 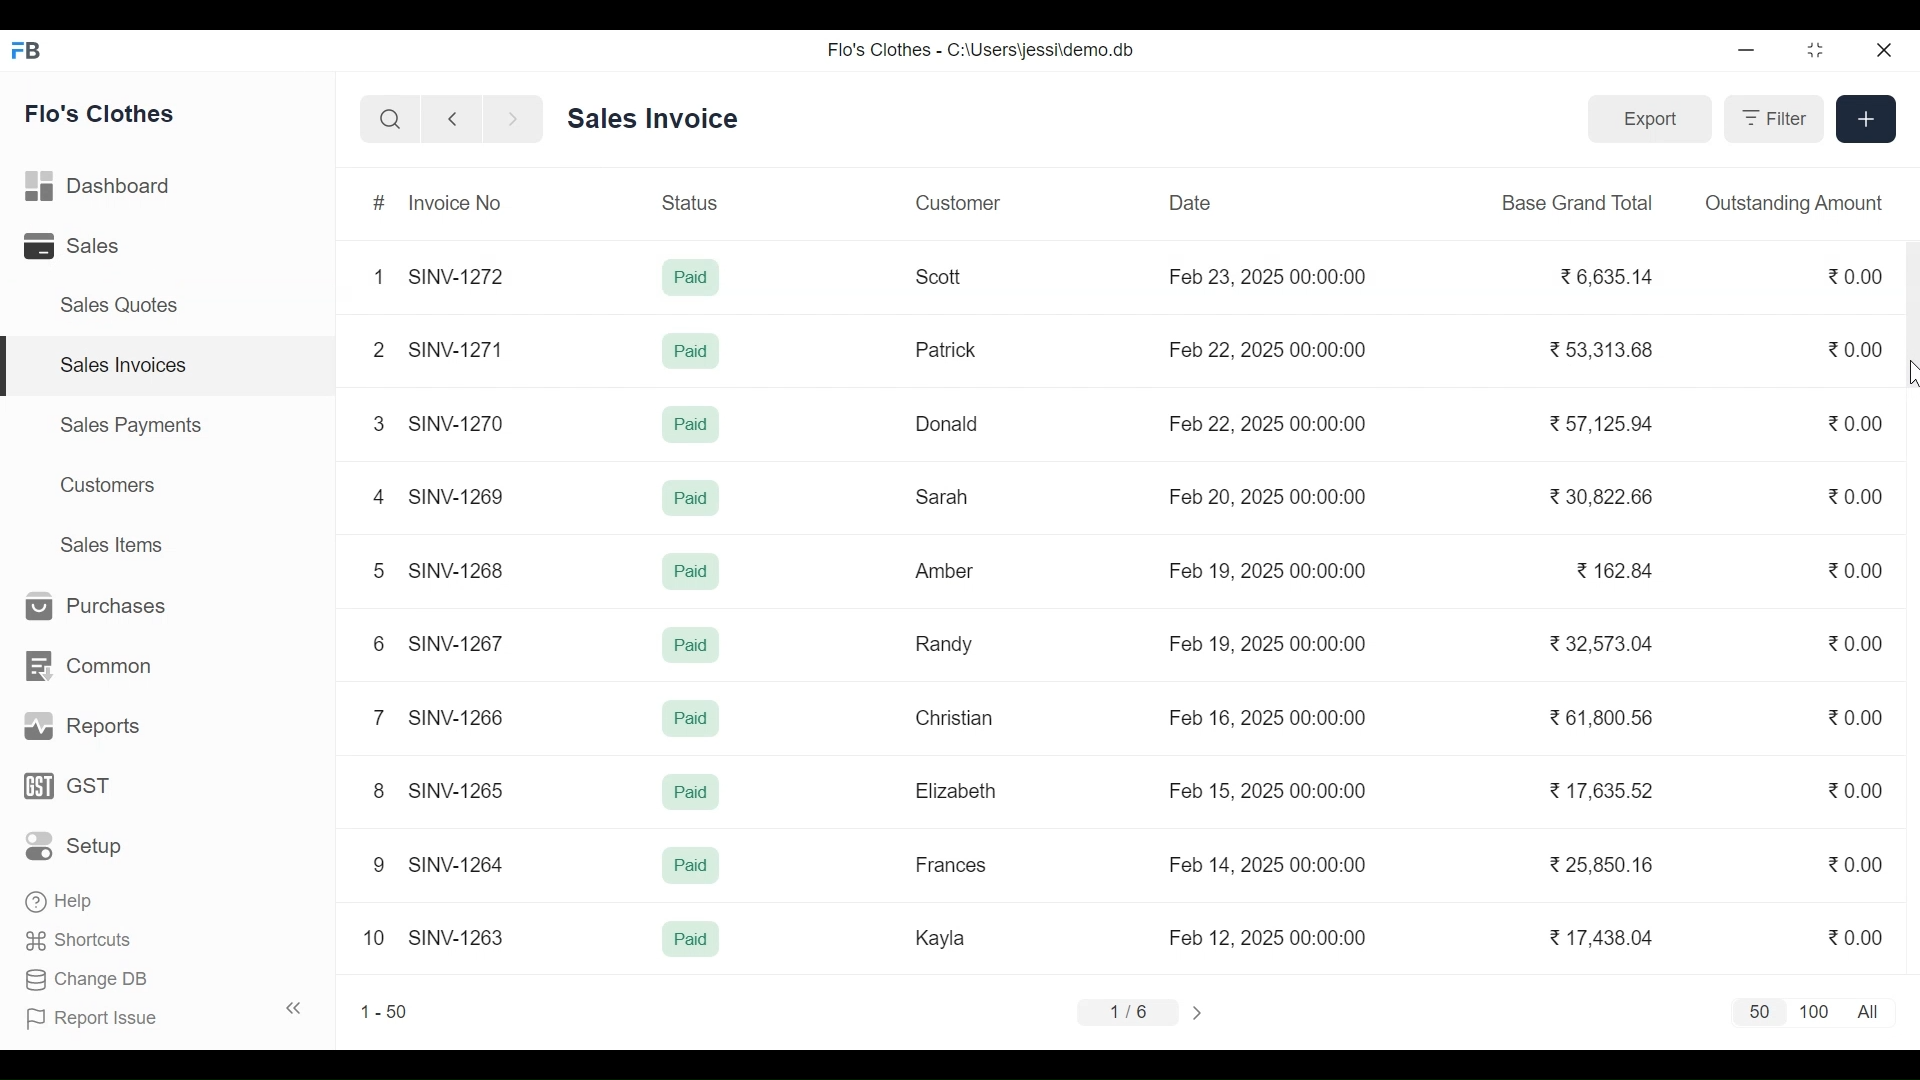 I want to click on 0.00, so click(x=1851, y=866).